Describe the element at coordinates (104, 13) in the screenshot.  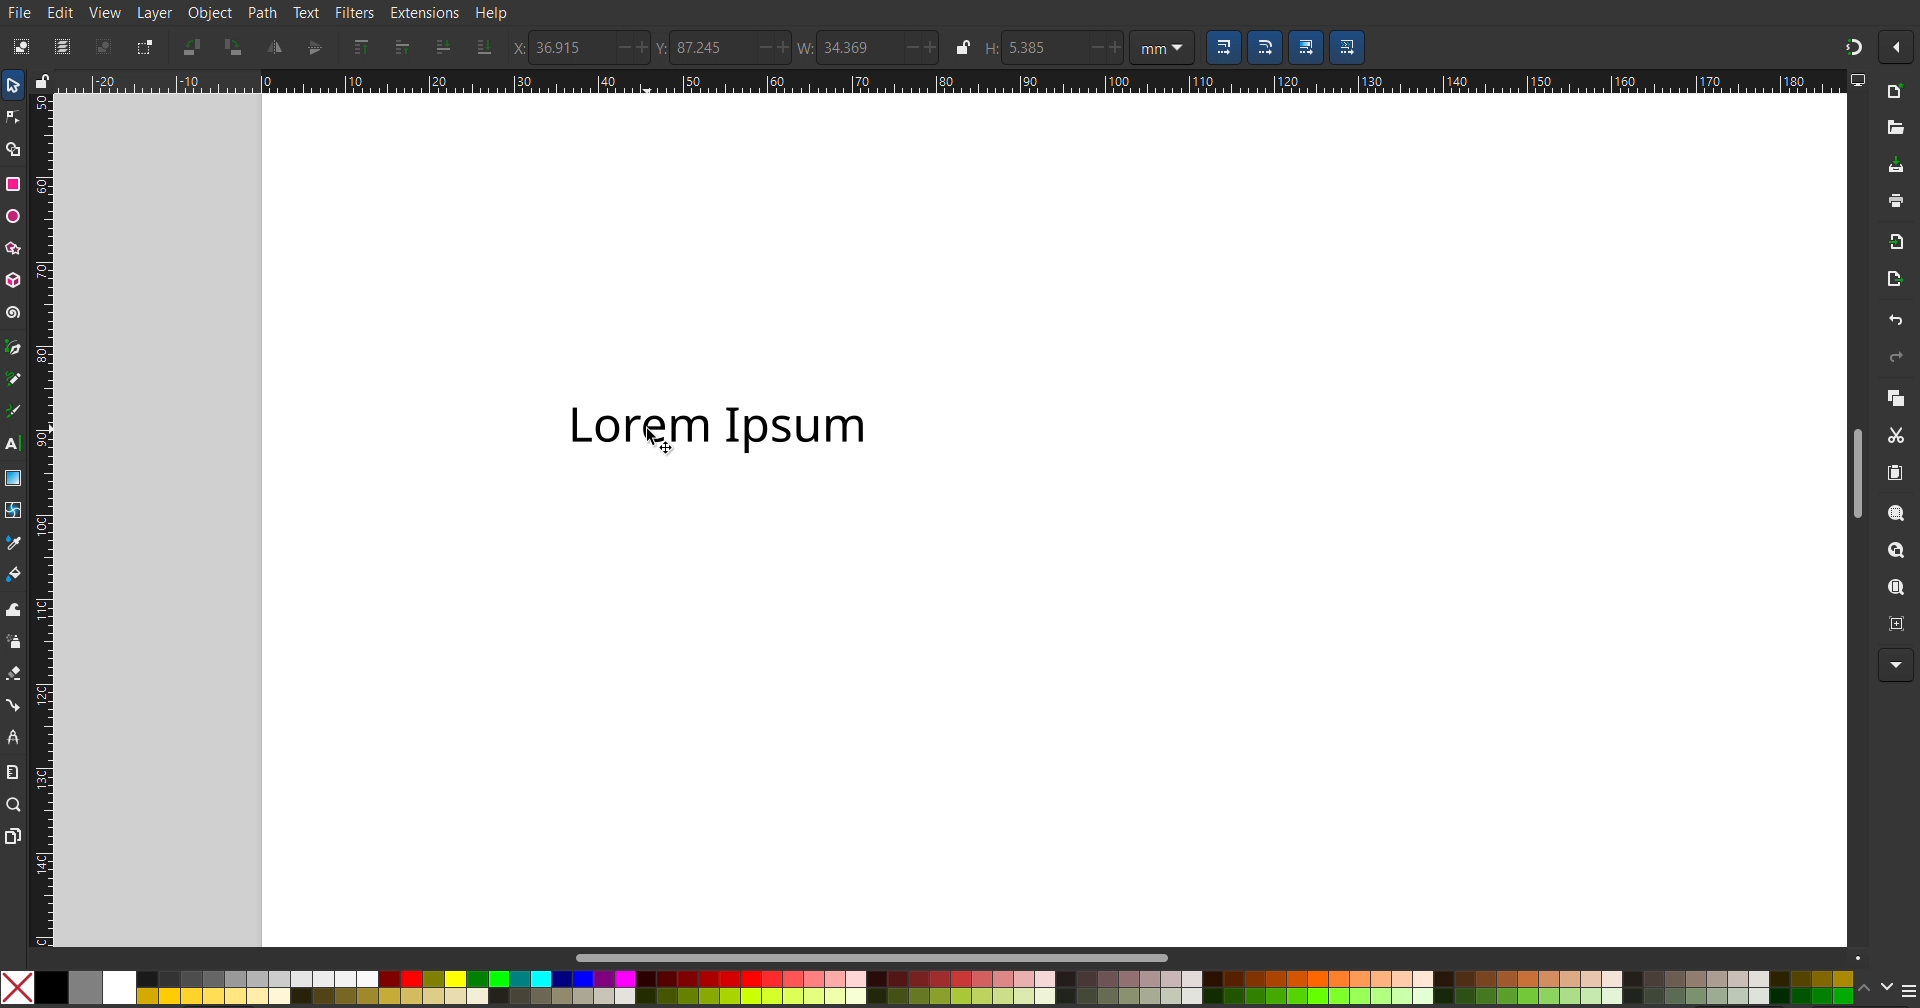
I see `View` at that location.